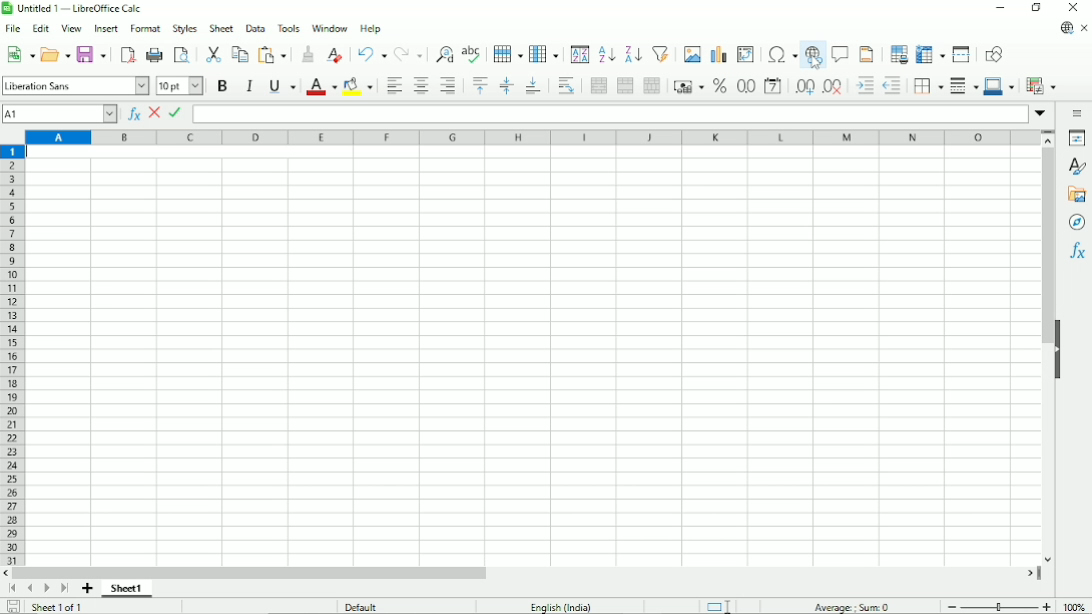 This screenshot has height=614, width=1092. Describe the element at coordinates (997, 605) in the screenshot. I see `Zoom out/in` at that location.